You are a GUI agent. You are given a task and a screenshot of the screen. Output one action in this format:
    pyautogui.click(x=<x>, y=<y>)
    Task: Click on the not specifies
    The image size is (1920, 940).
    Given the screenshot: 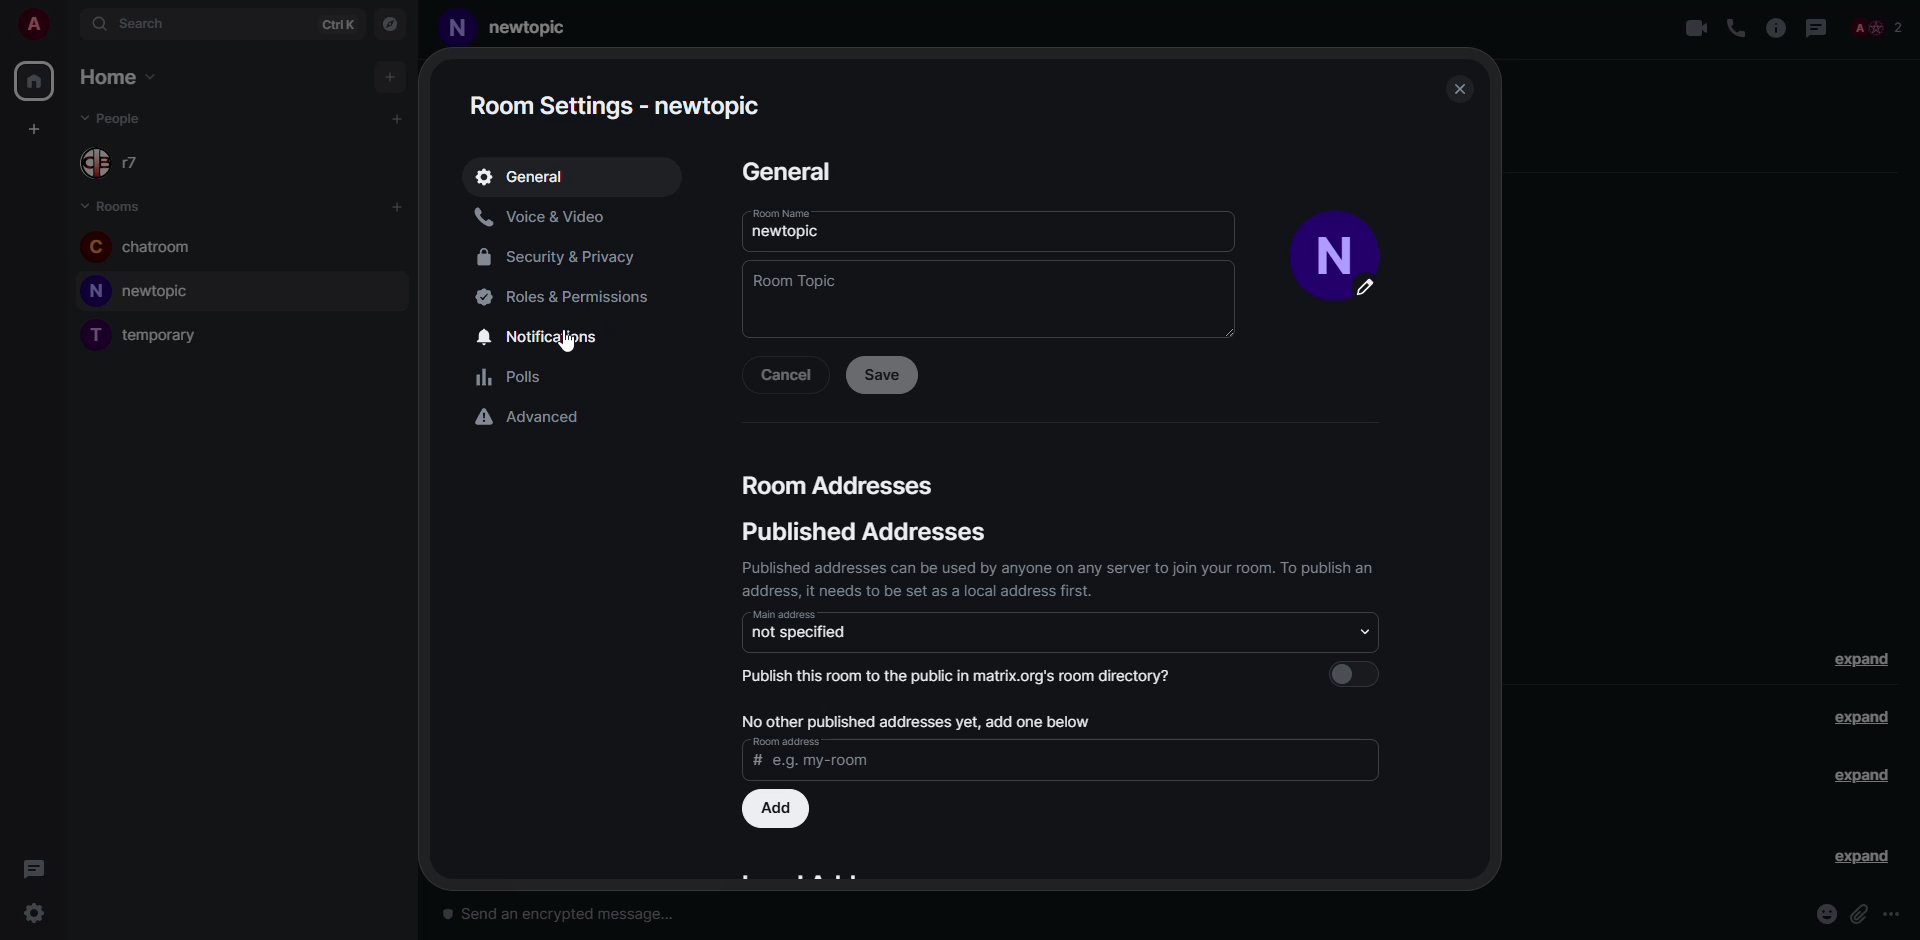 What is the action you would take?
    pyautogui.click(x=799, y=635)
    